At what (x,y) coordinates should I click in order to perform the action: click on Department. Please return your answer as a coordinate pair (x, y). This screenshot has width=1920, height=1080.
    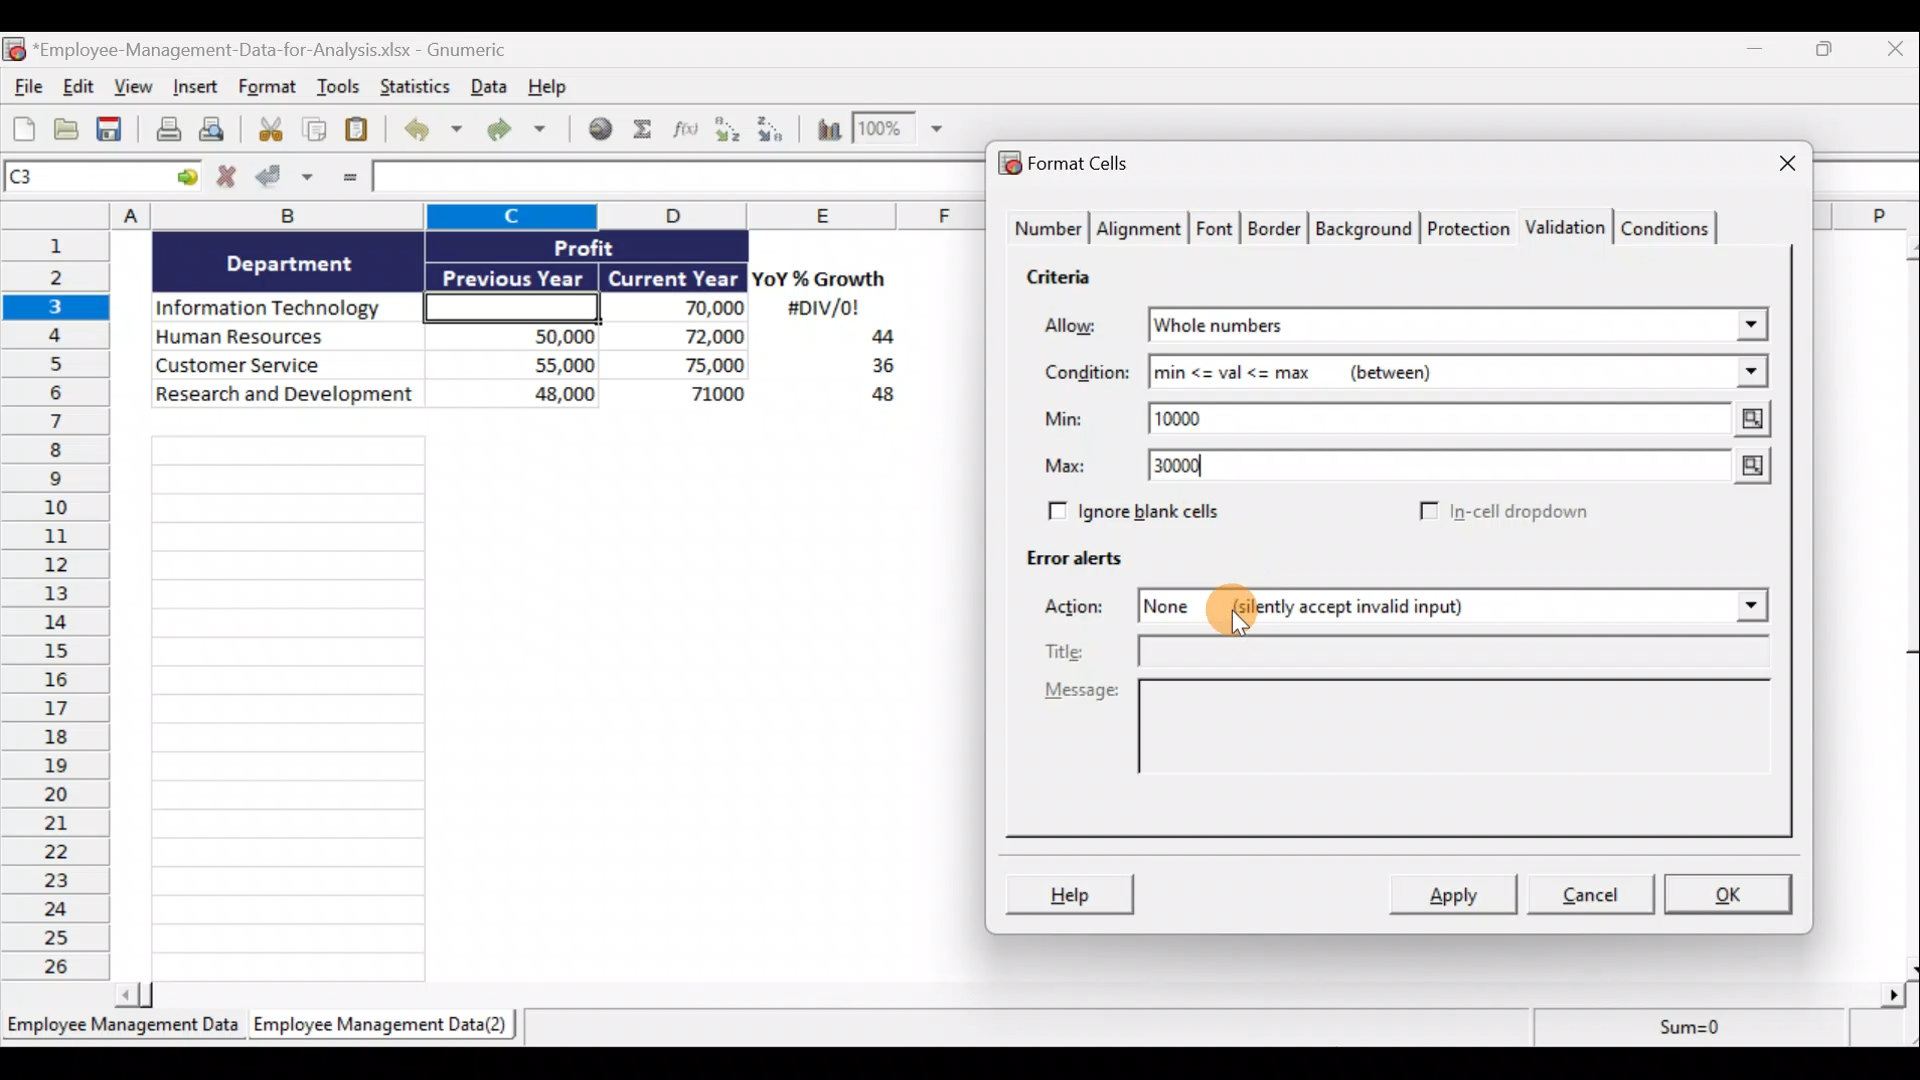
    Looking at the image, I should click on (290, 262).